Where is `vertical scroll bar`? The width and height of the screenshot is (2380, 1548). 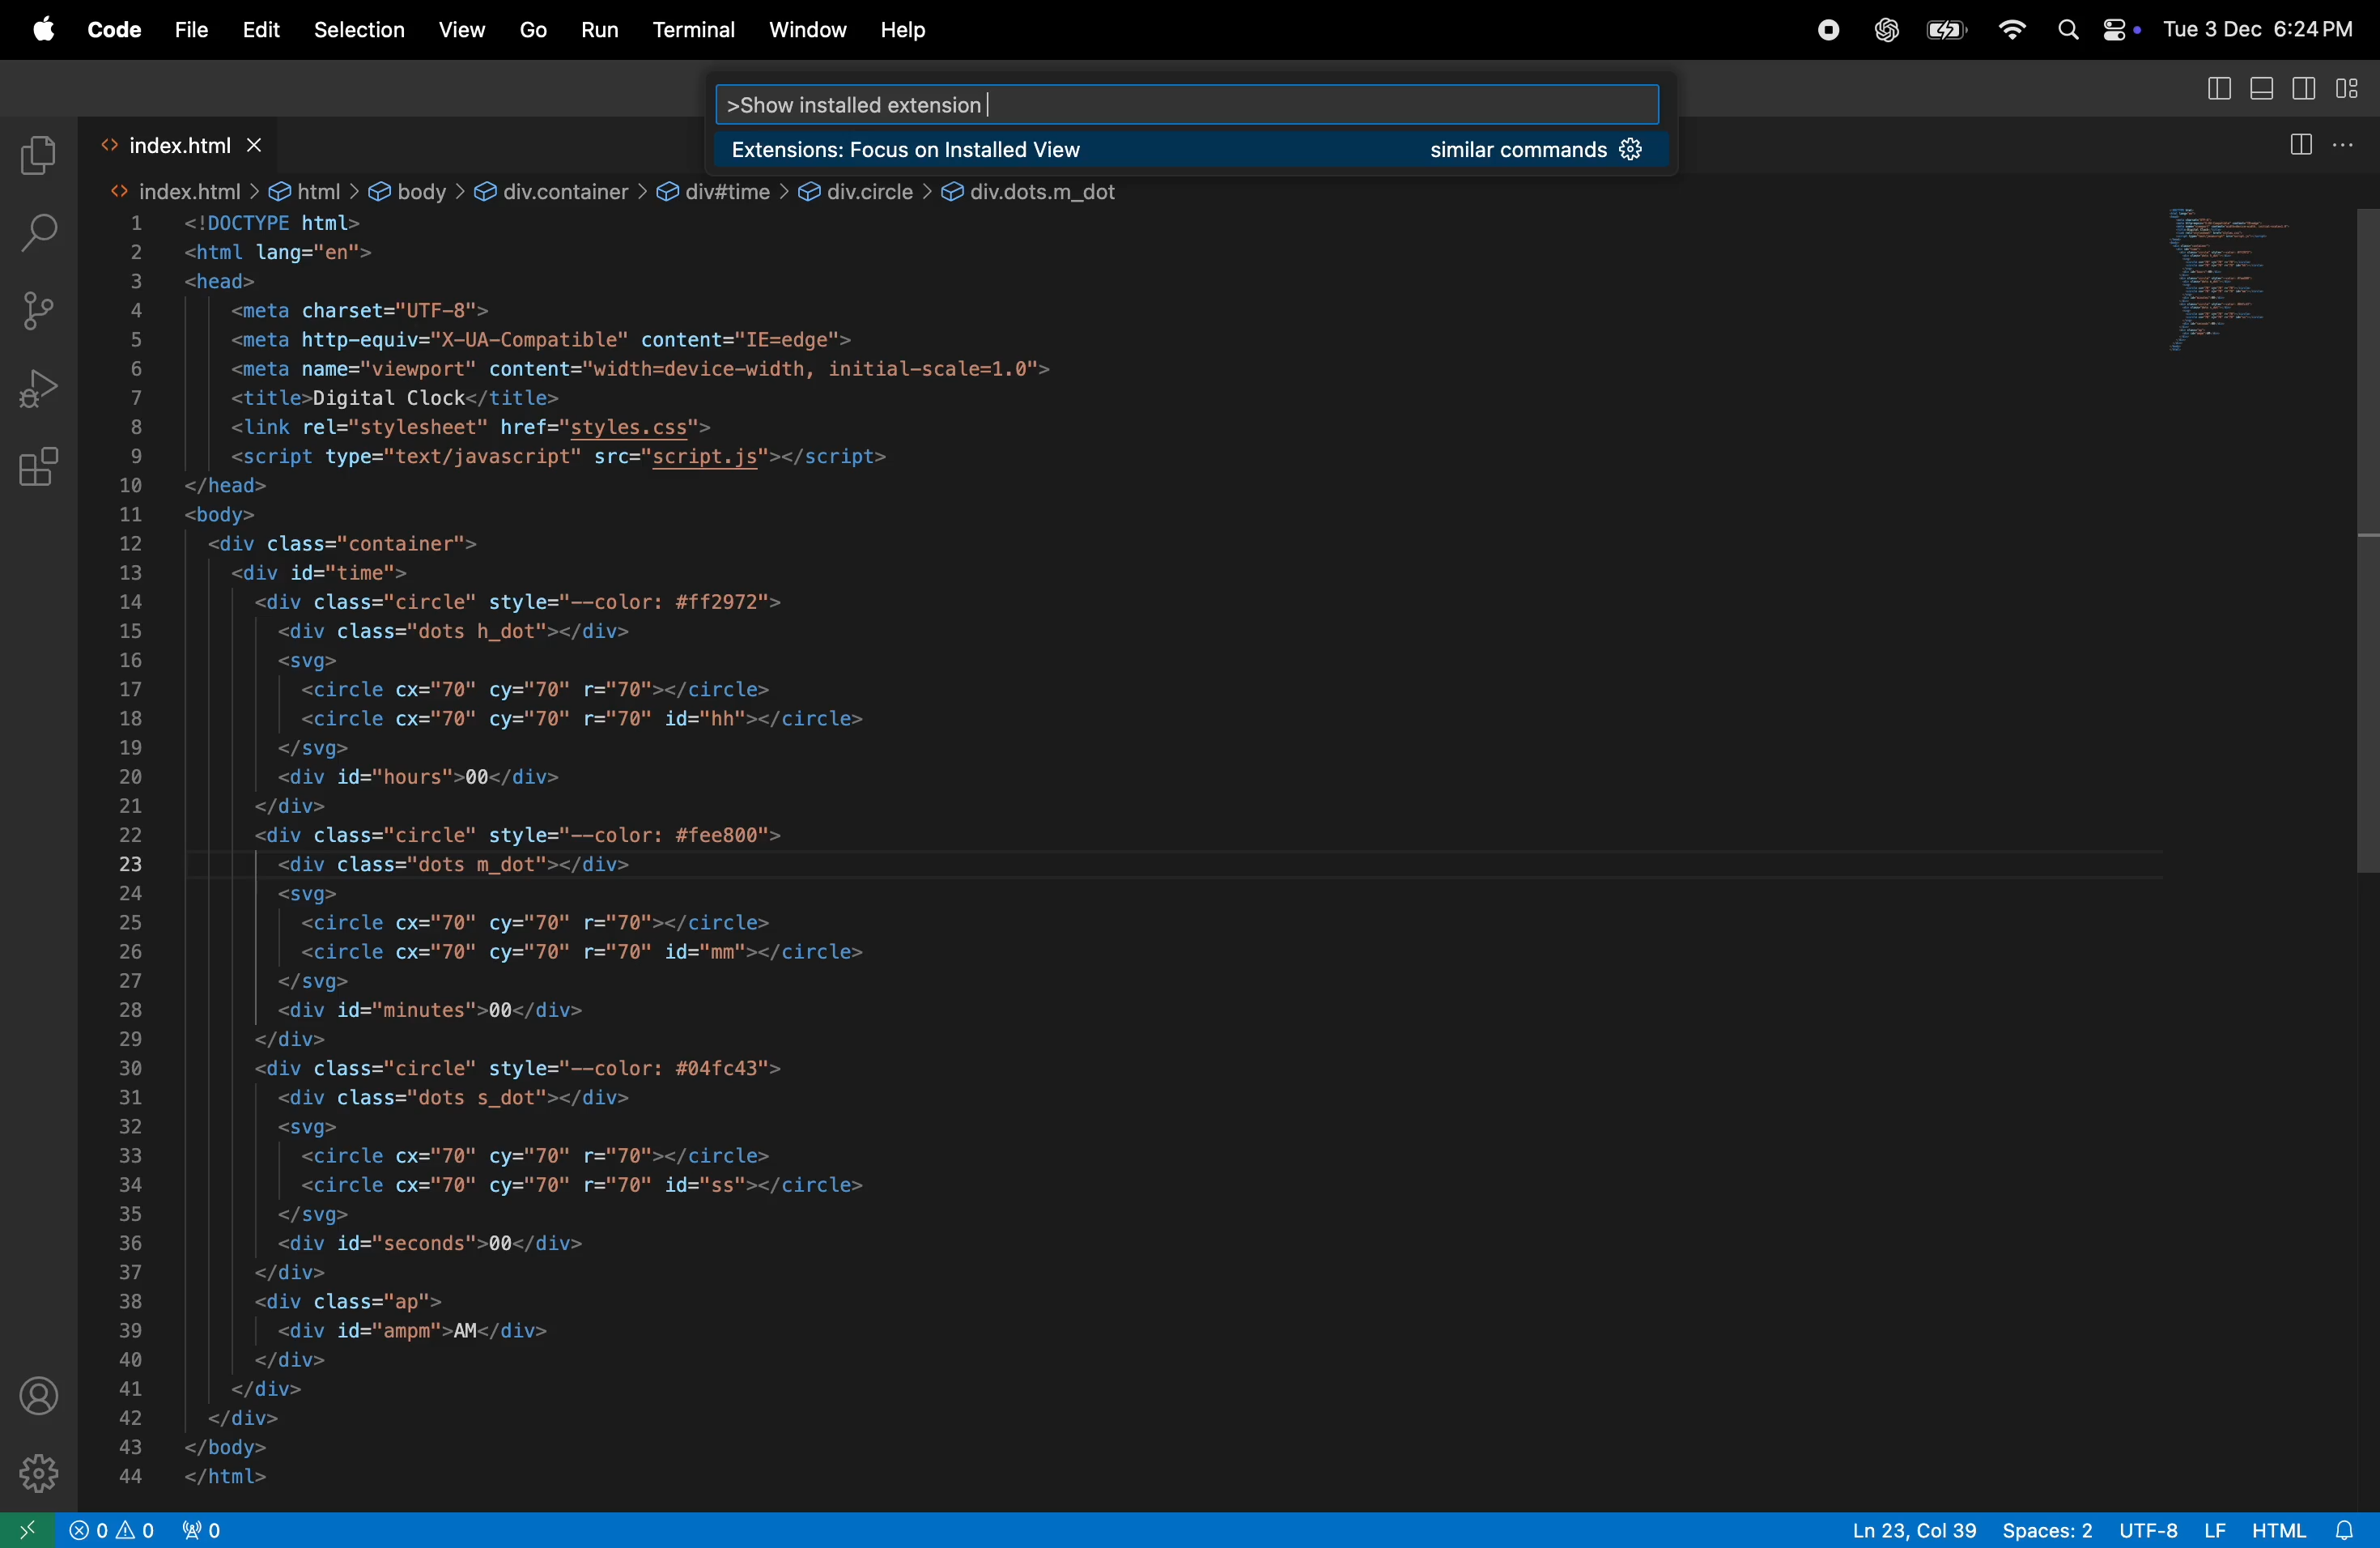
vertical scroll bar is located at coordinates (2356, 553).